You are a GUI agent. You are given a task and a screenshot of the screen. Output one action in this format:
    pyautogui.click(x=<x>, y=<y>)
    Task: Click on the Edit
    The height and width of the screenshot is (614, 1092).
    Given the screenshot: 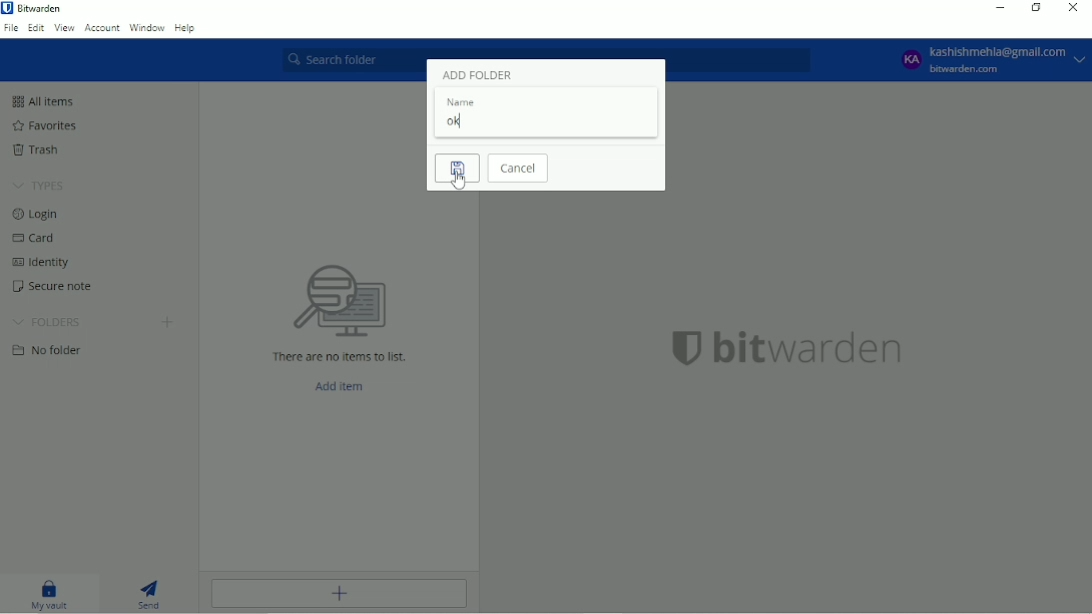 What is the action you would take?
    pyautogui.click(x=36, y=27)
    